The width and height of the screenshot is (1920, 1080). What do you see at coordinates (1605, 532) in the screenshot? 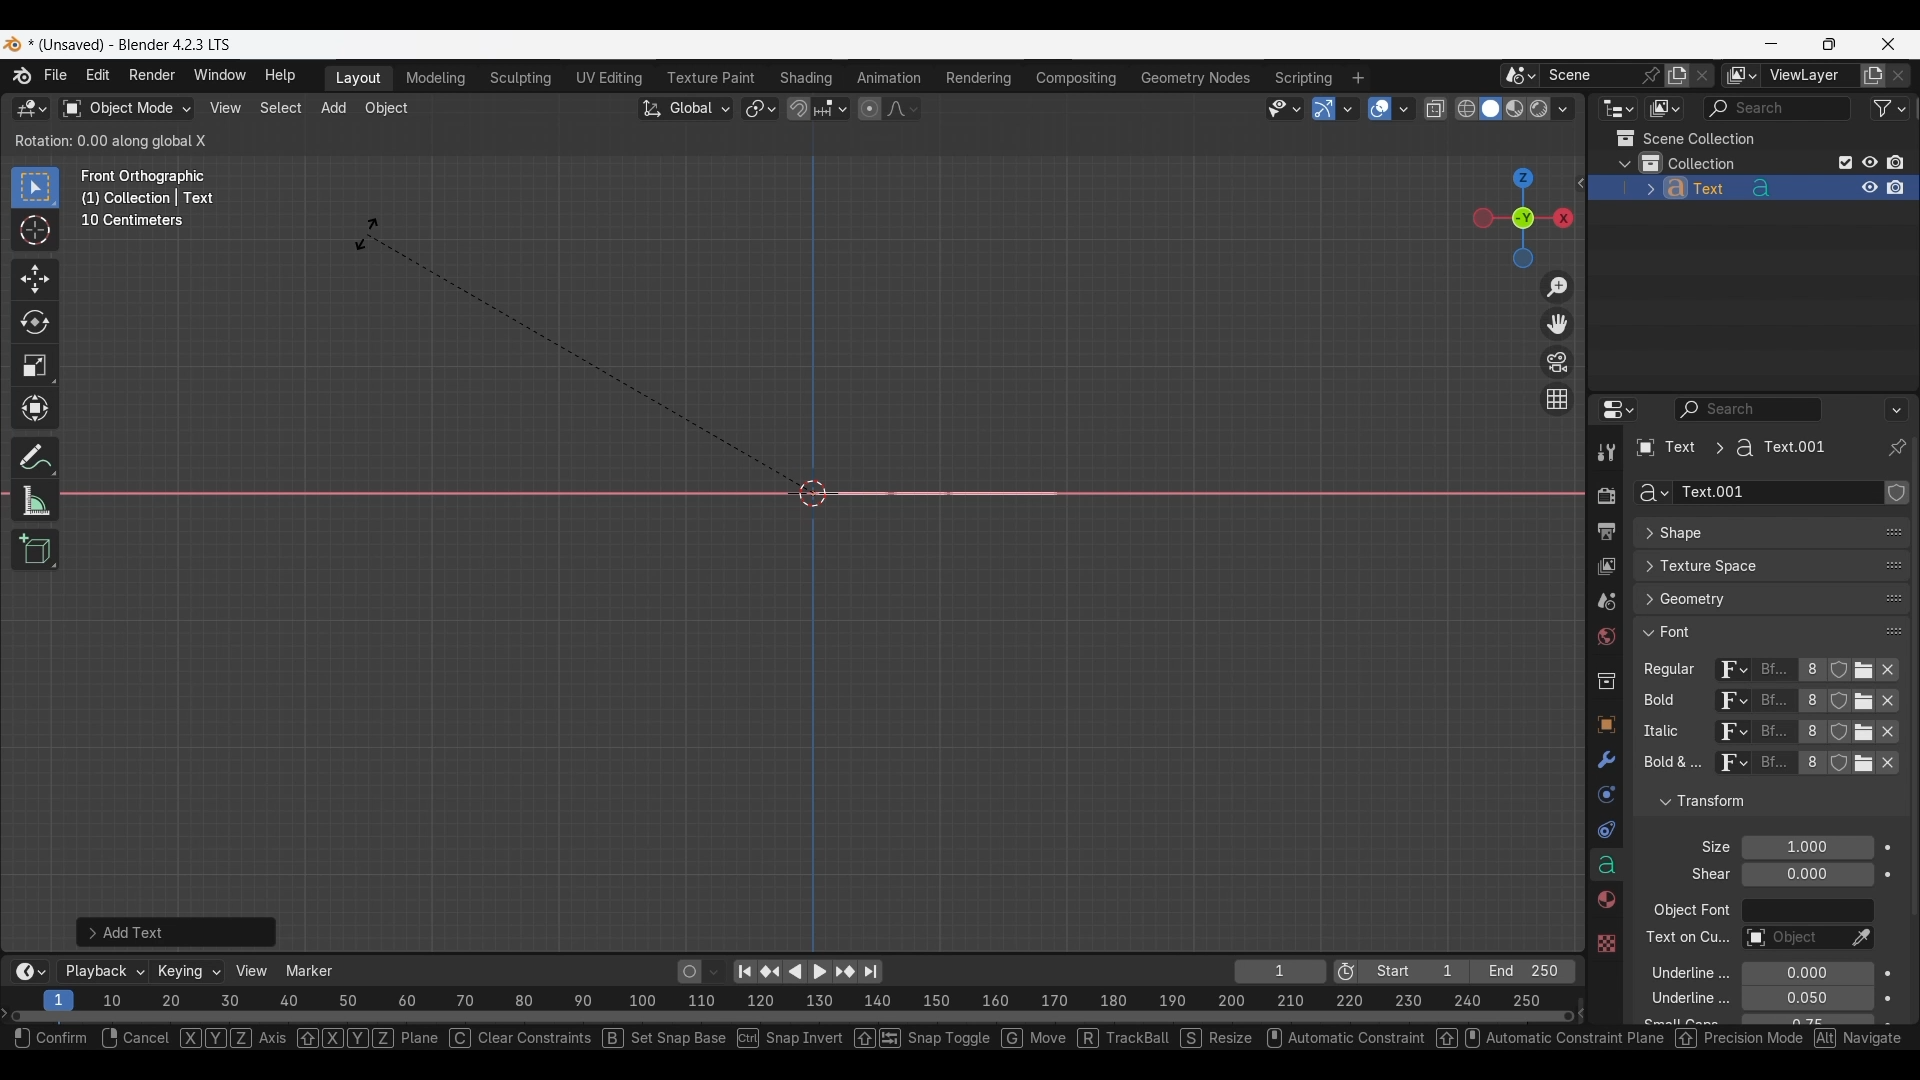
I see `Output` at bounding box center [1605, 532].